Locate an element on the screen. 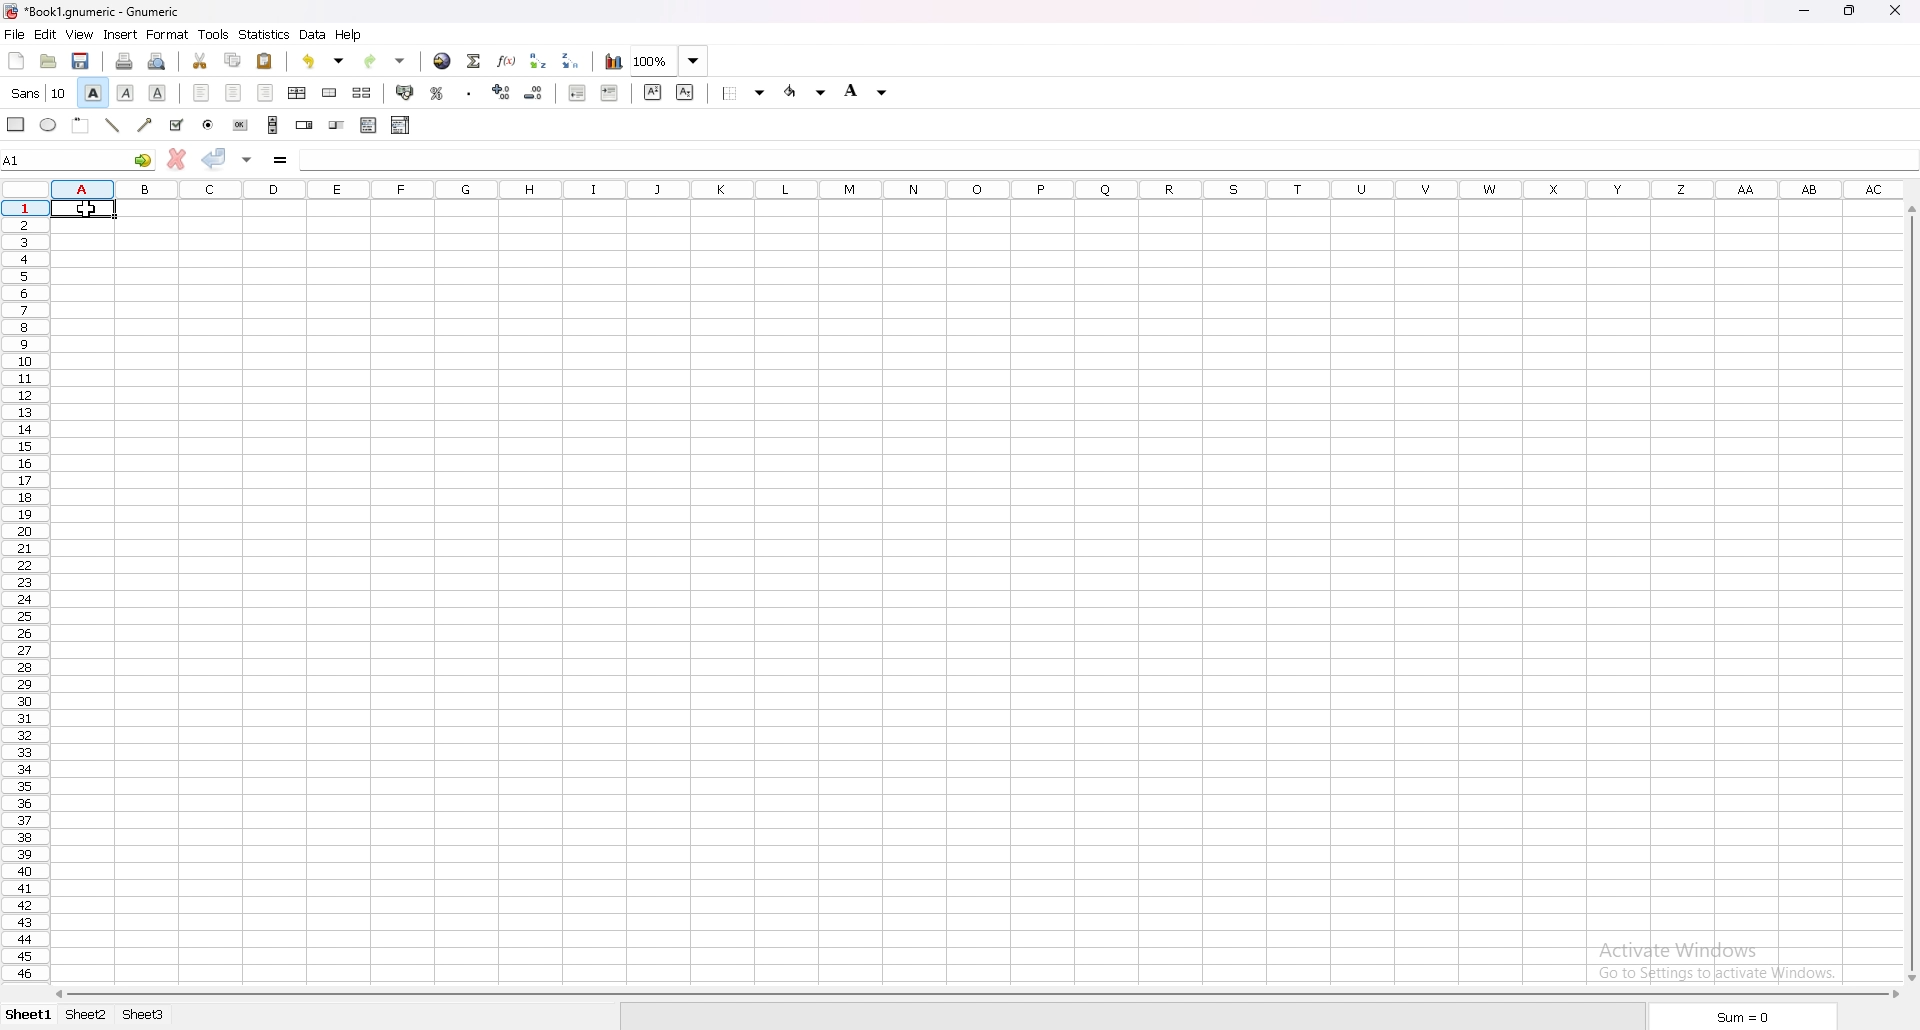 This screenshot has width=1920, height=1030. slider is located at coordinates (338, 125).